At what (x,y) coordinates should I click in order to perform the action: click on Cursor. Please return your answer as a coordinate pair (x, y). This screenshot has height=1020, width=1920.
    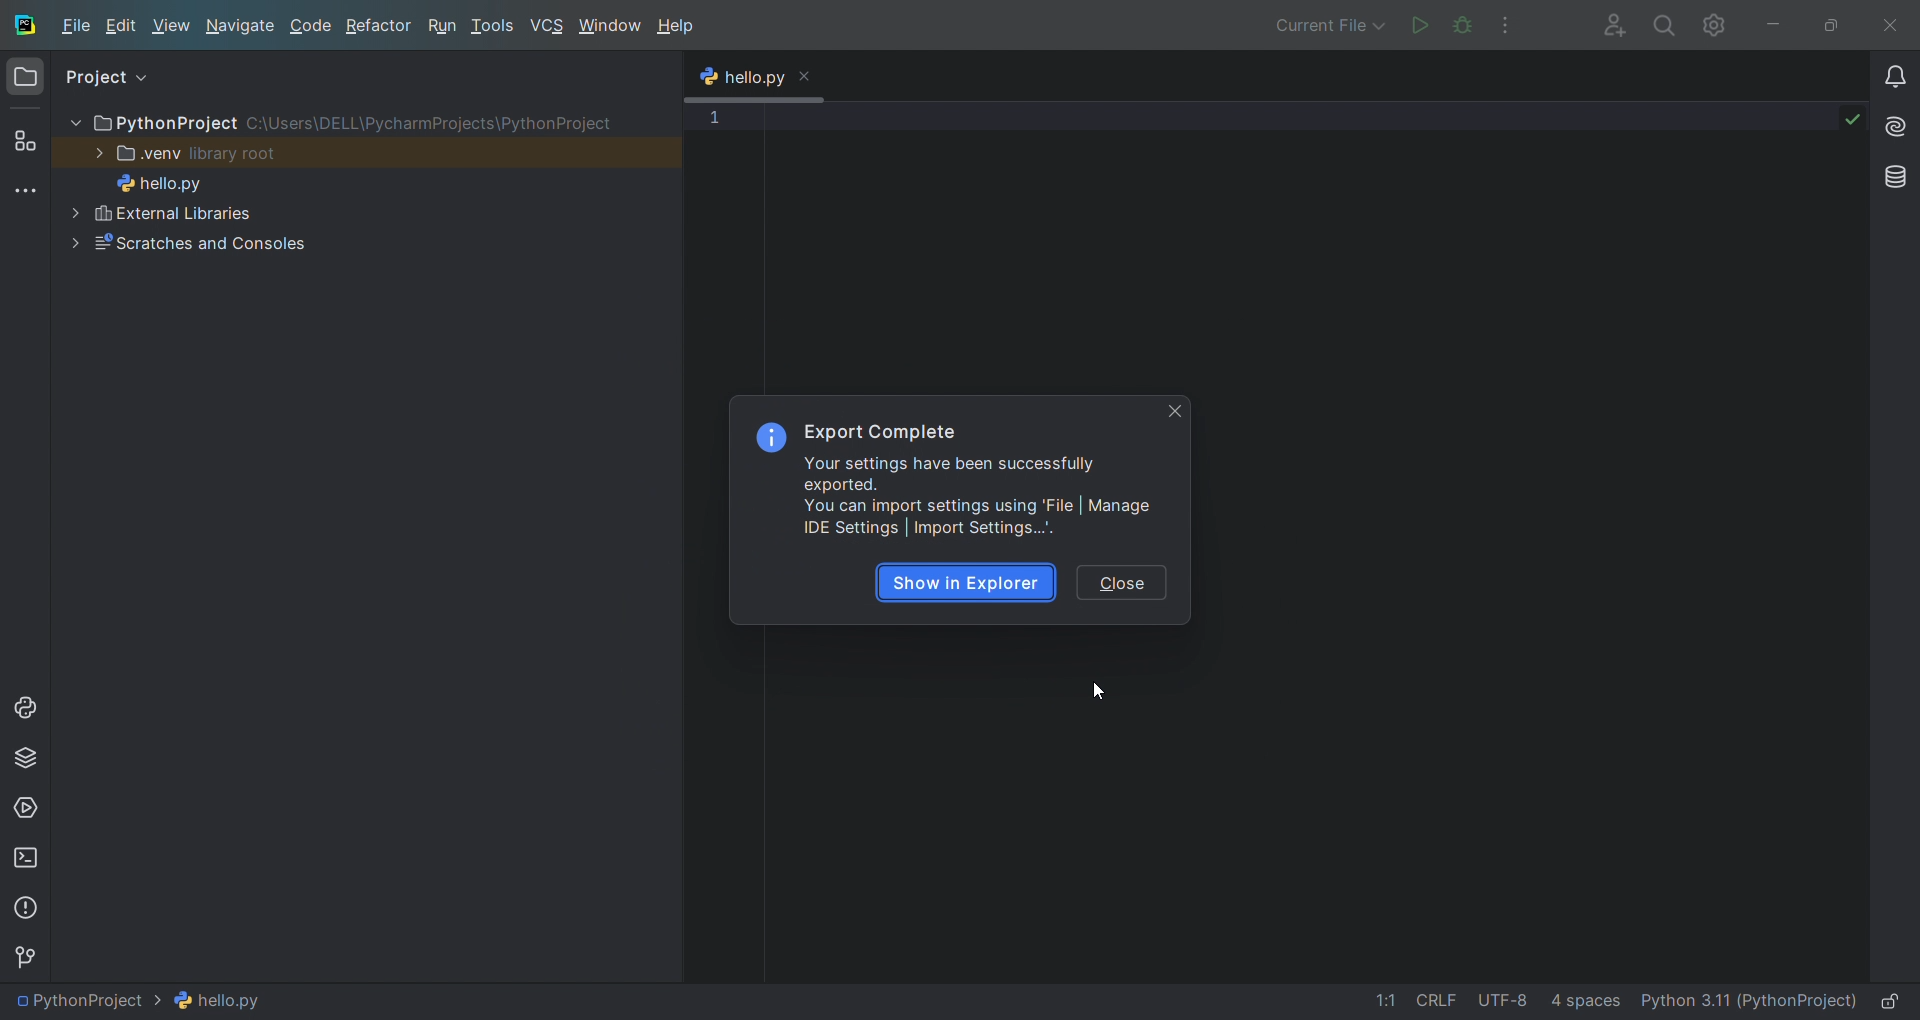
    Looking at the image, I should click on (1097, 691).